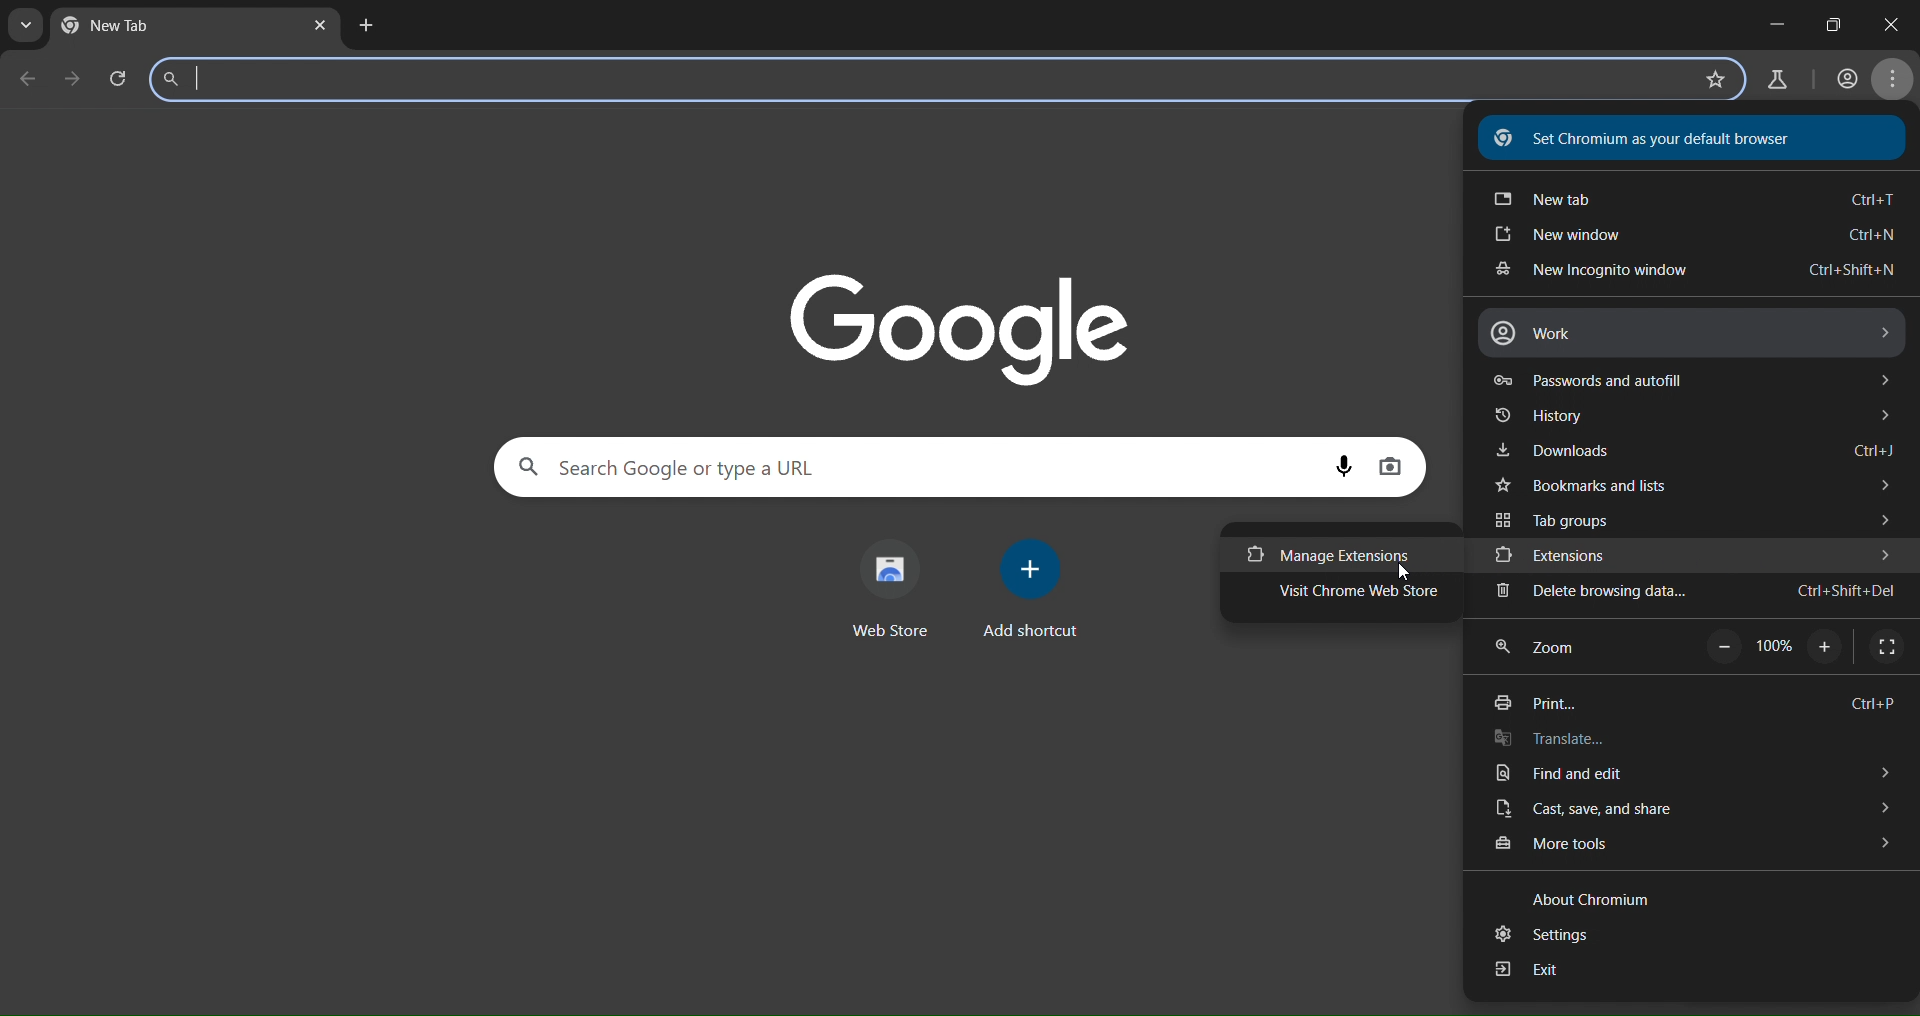 The height and width of the screenshot is (1016, 1920). Describe the element at coordinates (1892, 77) in the screenshot. I see `menu` at that location.